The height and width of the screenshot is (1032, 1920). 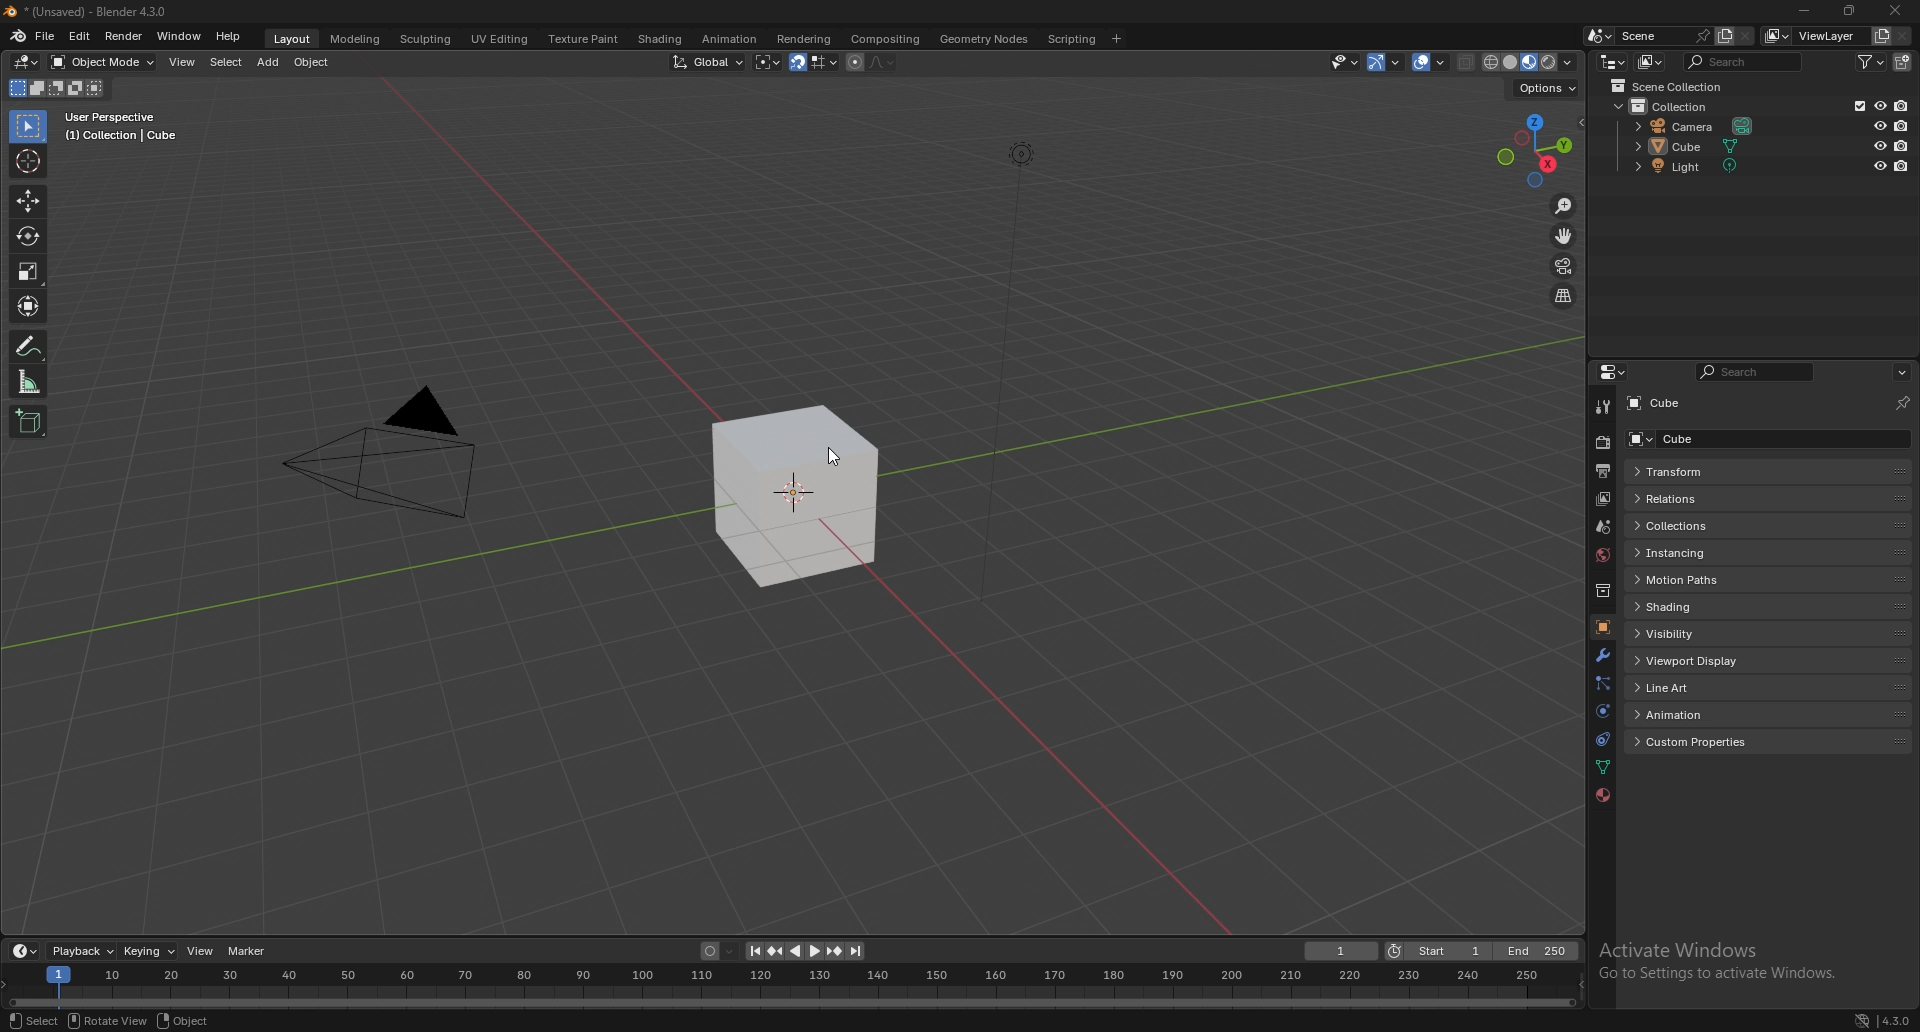 I want to click on perspective/orthographic mode, so click(x=1563, y=296).